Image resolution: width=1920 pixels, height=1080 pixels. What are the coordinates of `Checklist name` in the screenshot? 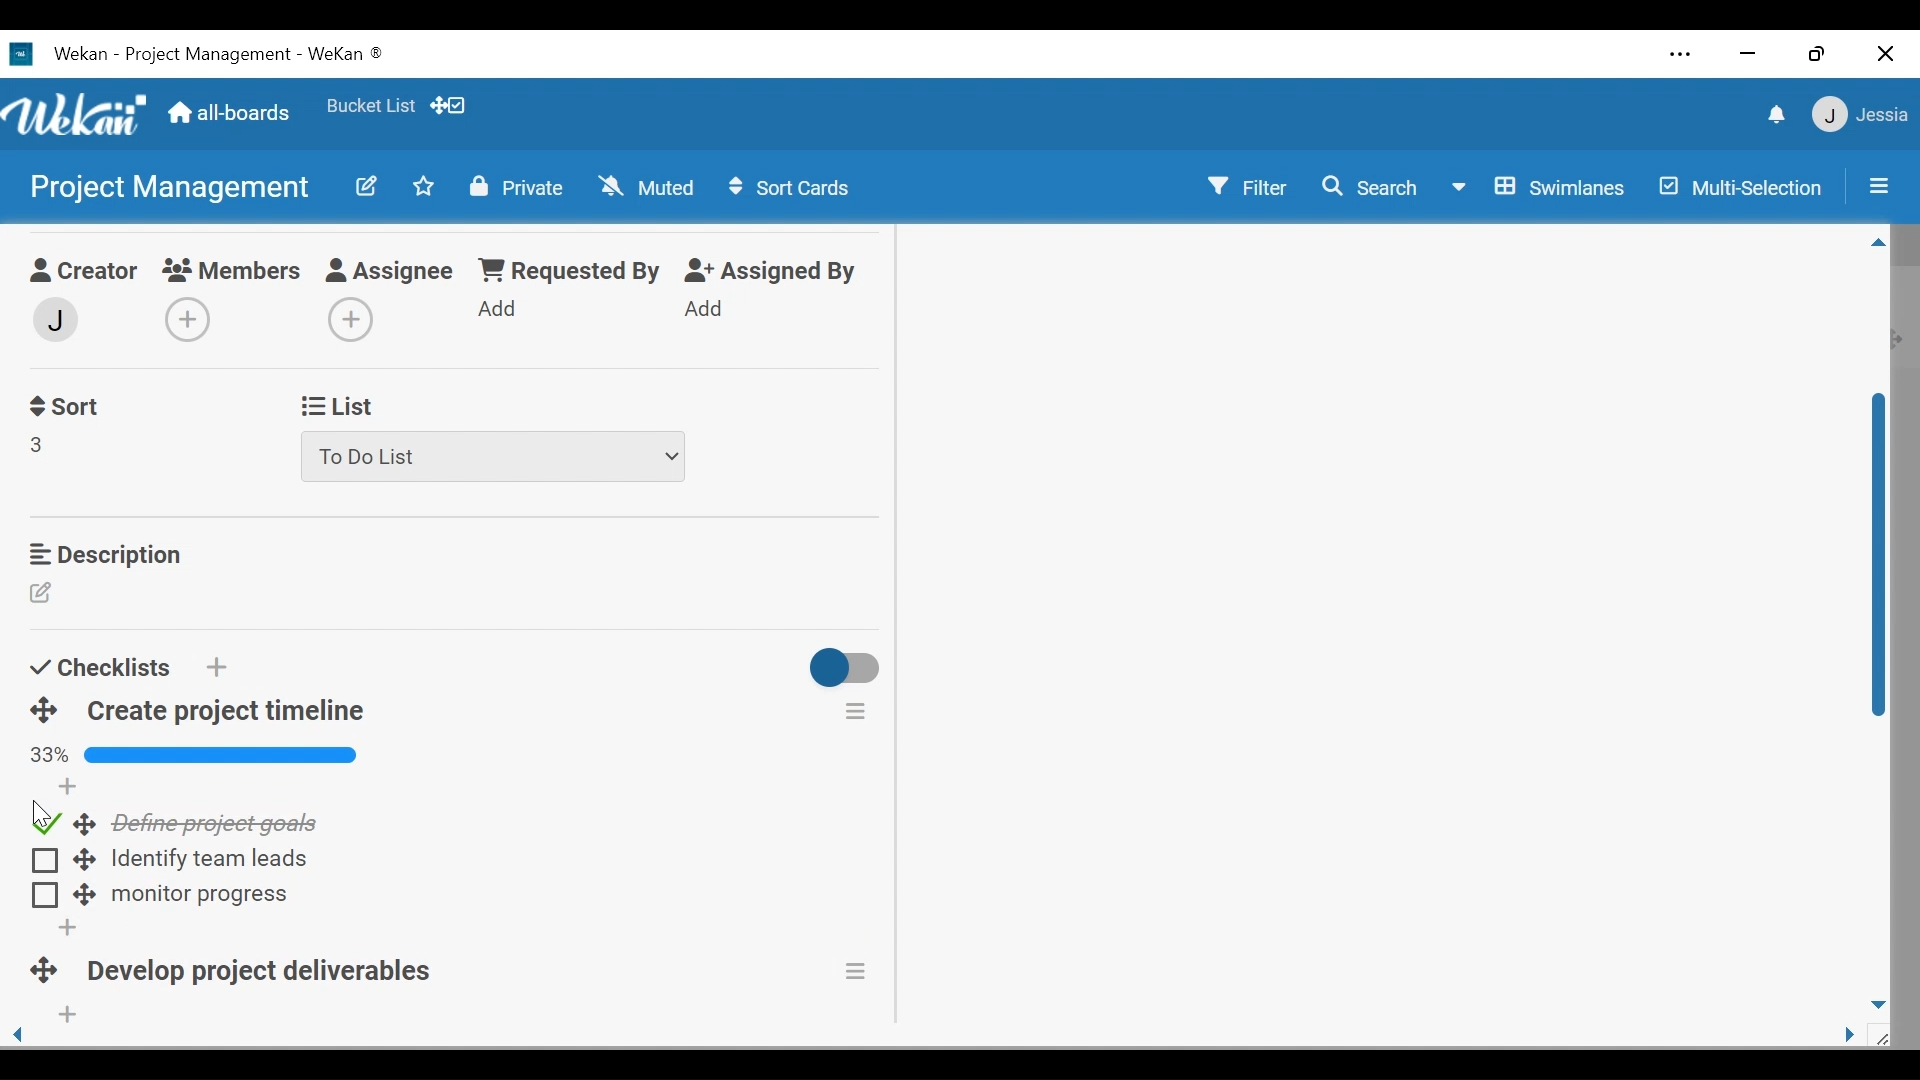 It's located at (272, 967).